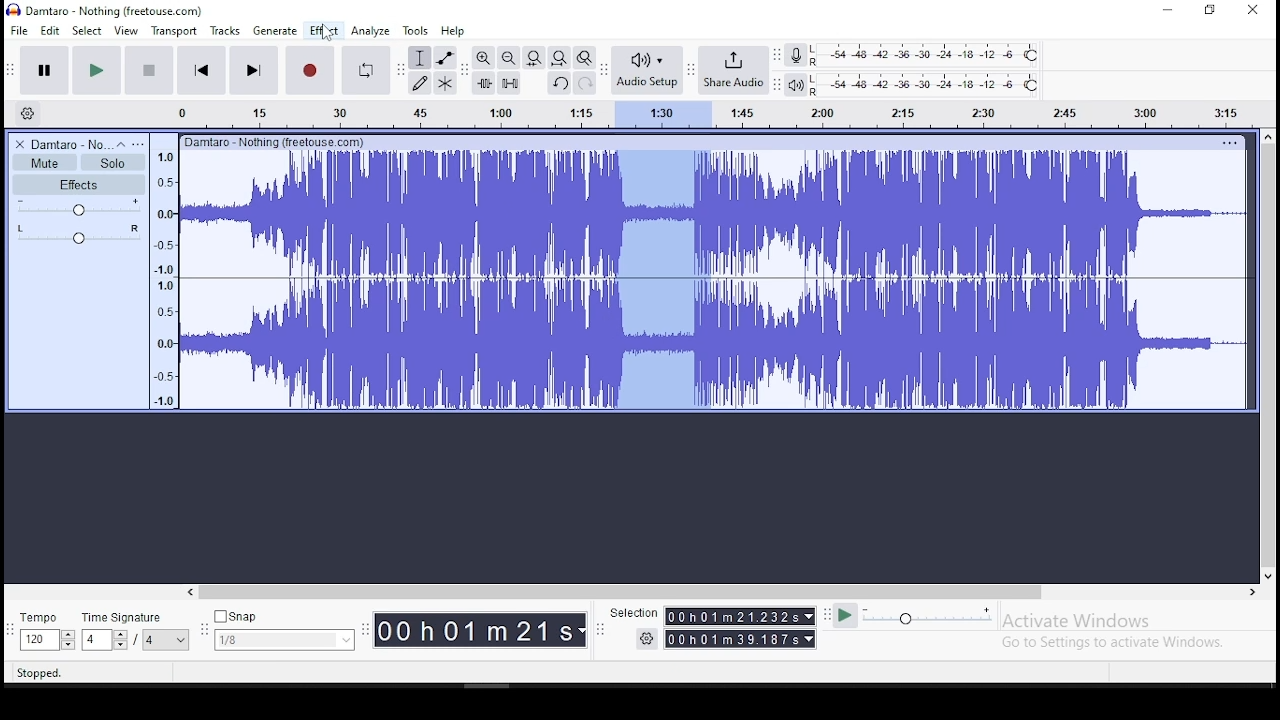  What do you see at coordinates (113, 163) in the screenshot?
I see `solo` at bounding box center [113, 163].